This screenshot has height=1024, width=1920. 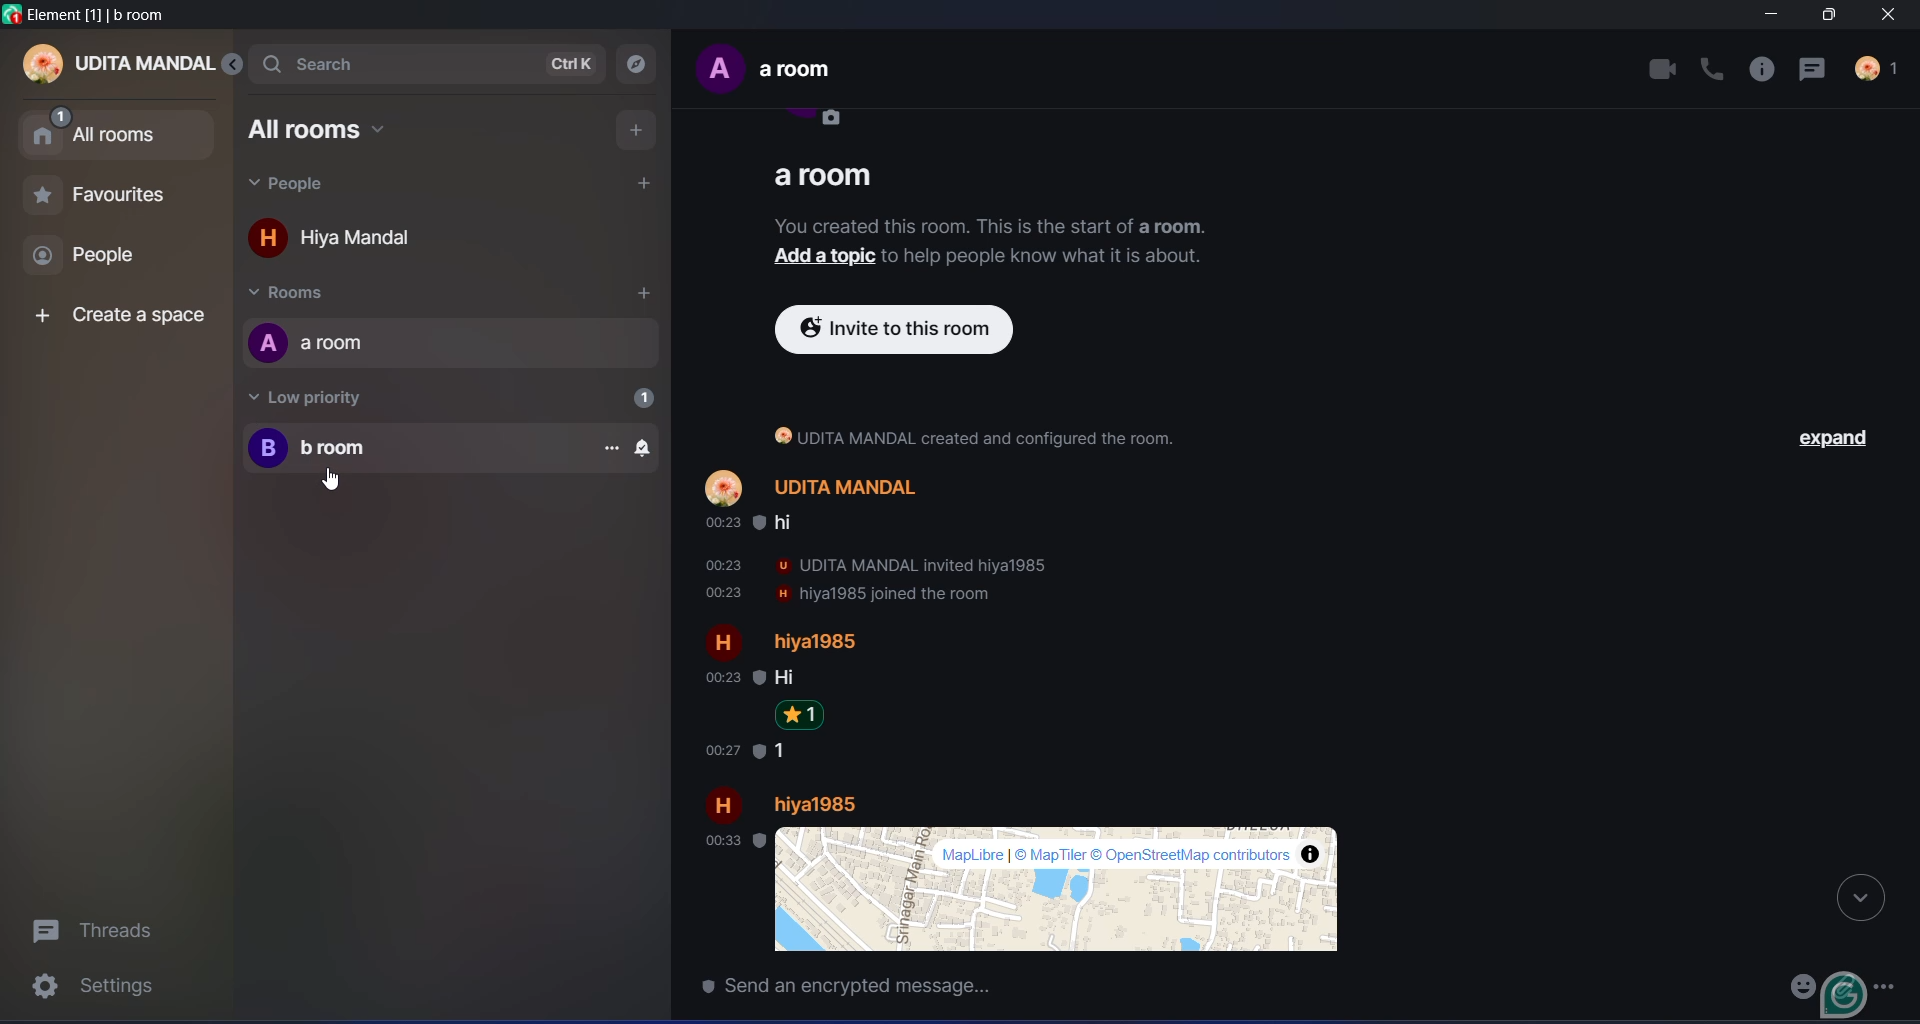 I want to click on Location image, so click(x=1034, y=889).